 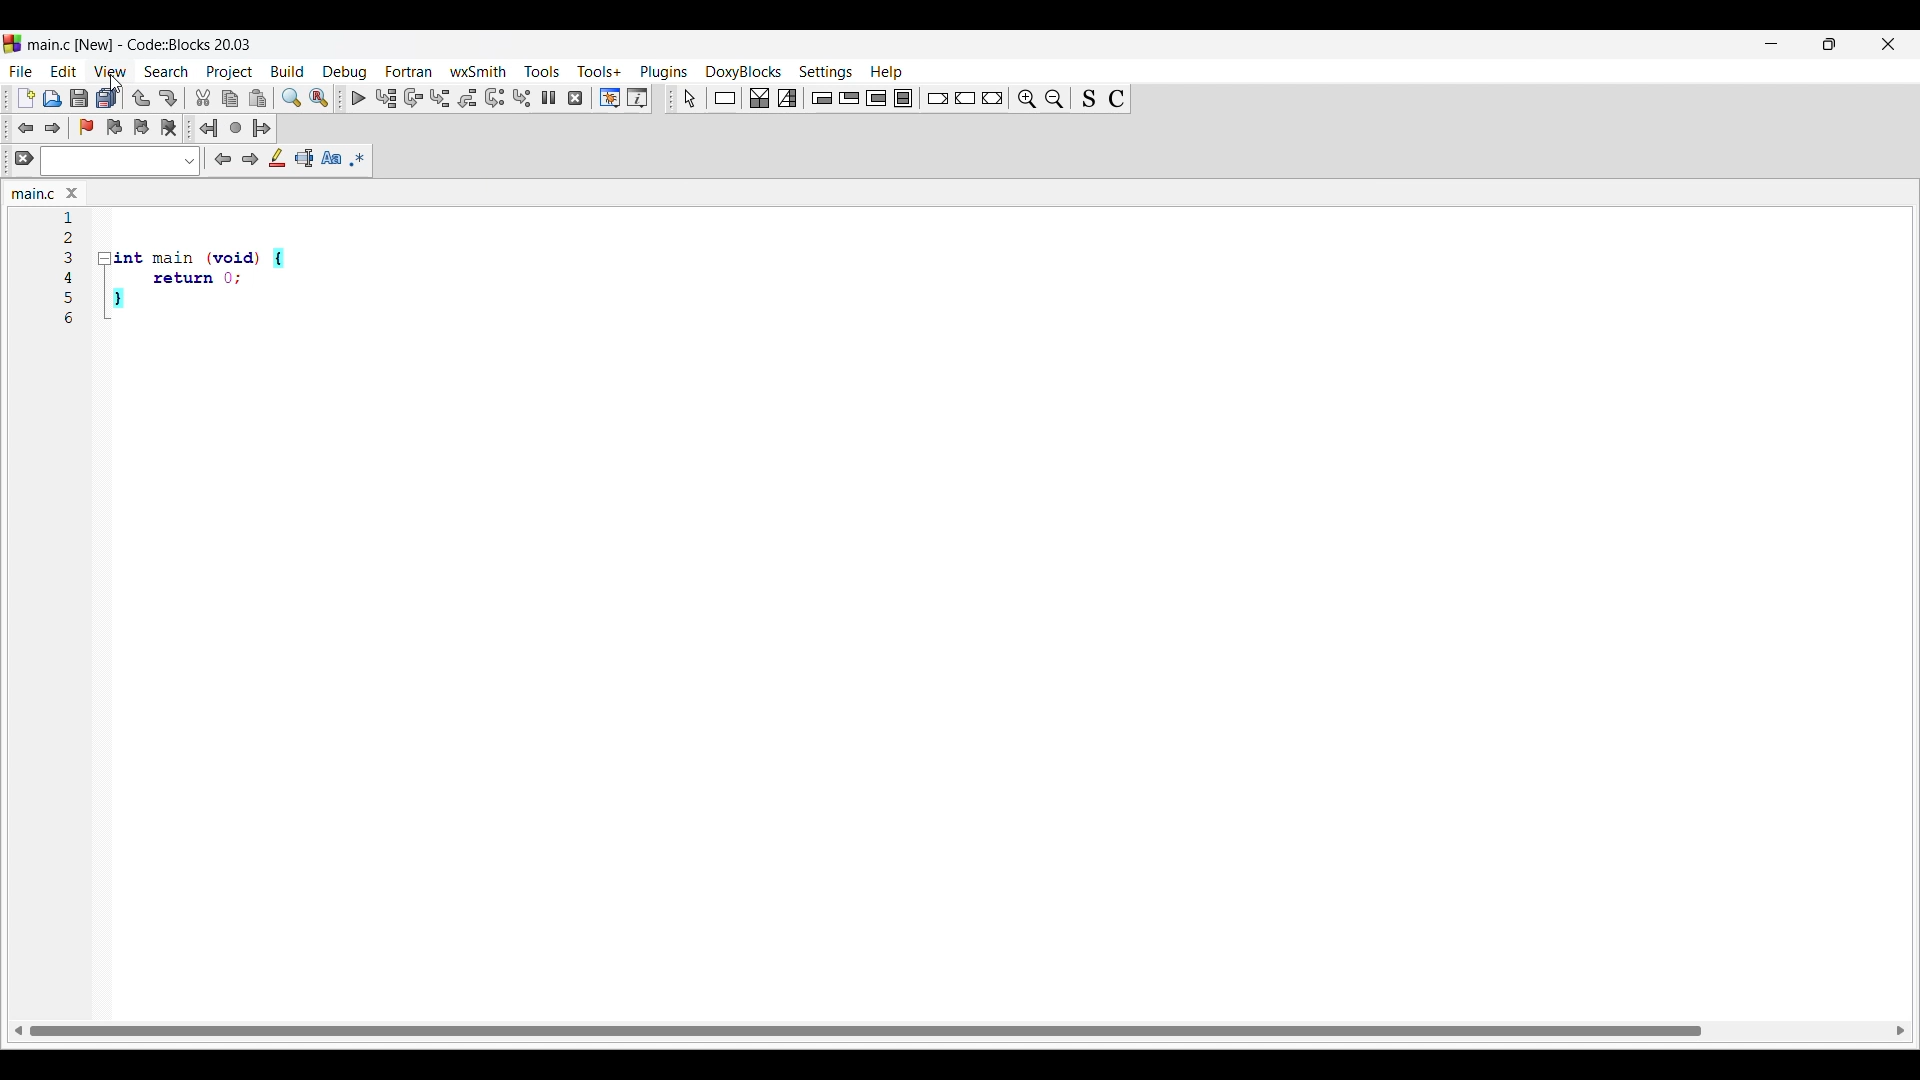 I want to click on New file, so click(x=26, y=98).